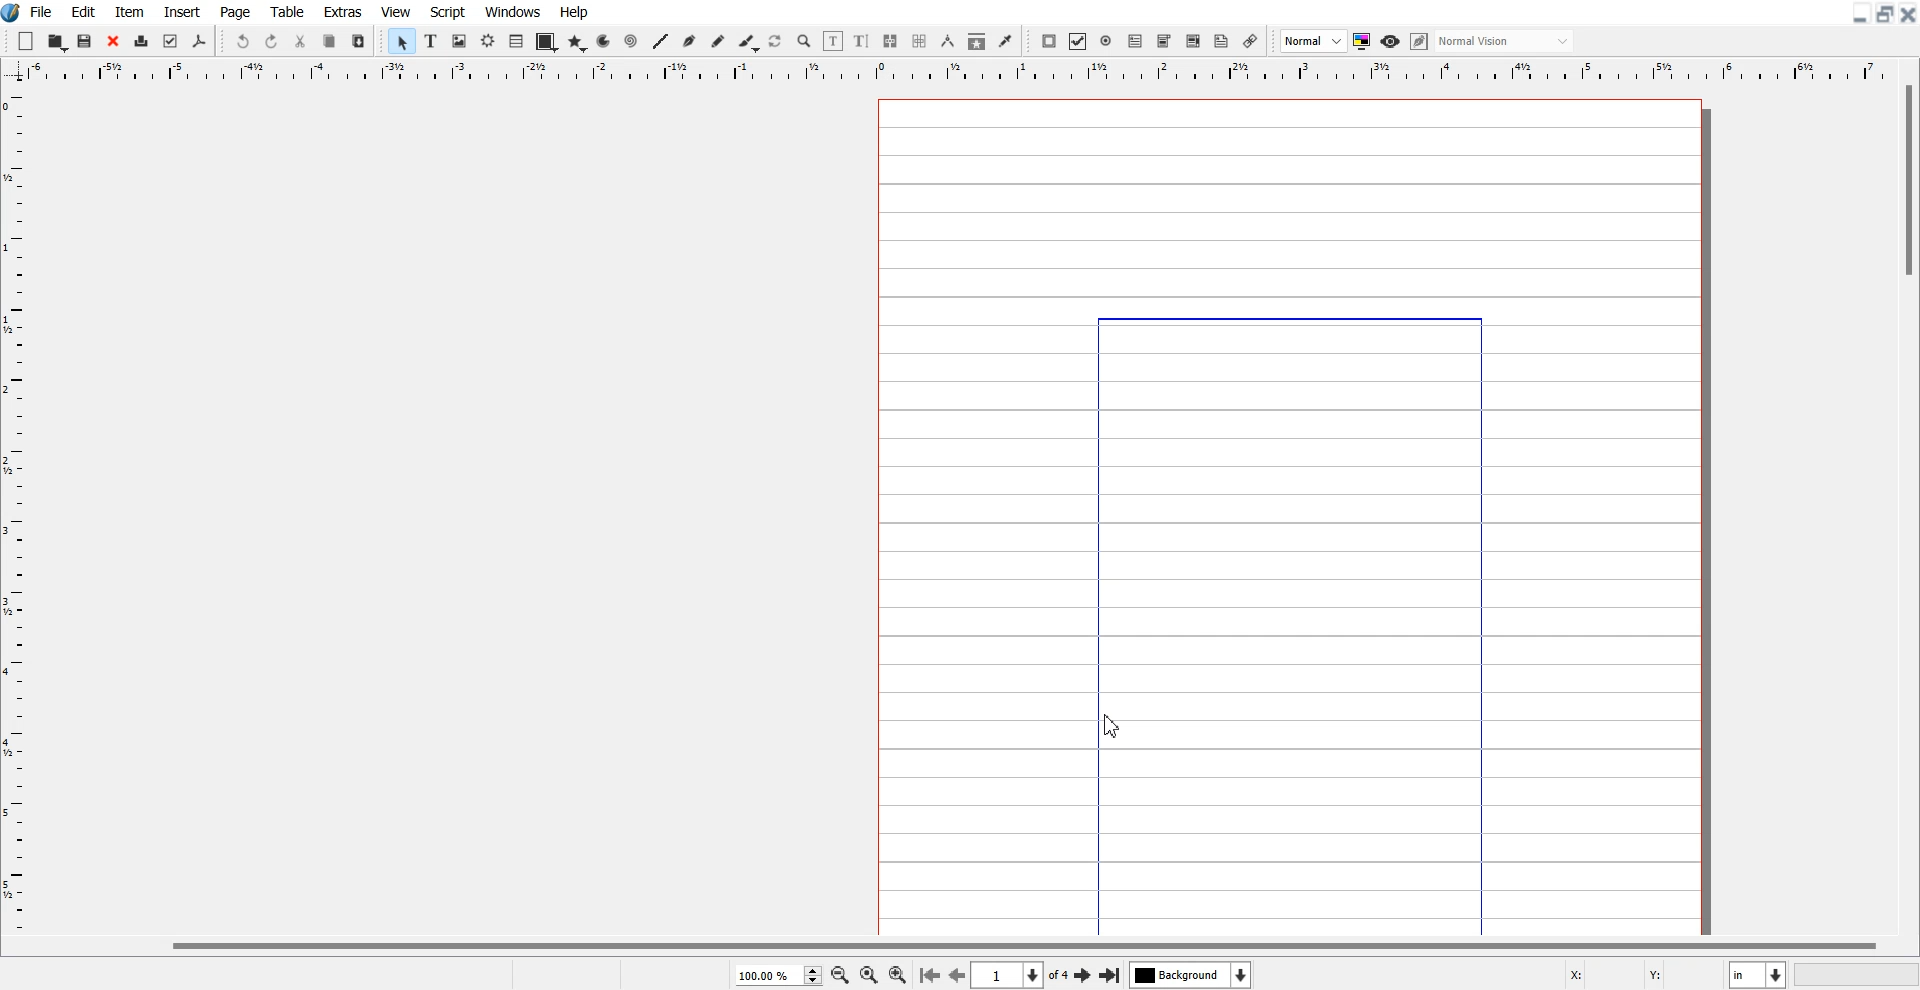  I want to click on Zoom to 100%, so click(869, 974).